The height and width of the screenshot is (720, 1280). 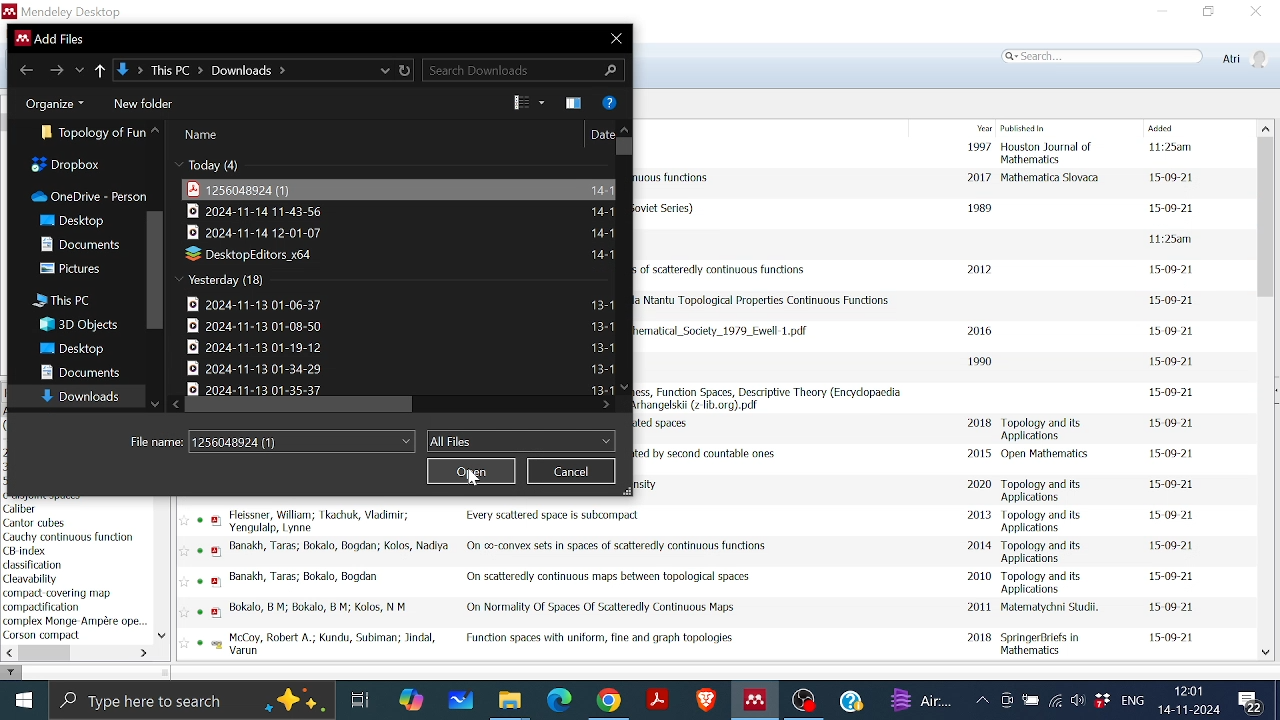 What do you see at coordinates (253, 388) in the screenshot?
I see `File` at bounding box center [253, 388].